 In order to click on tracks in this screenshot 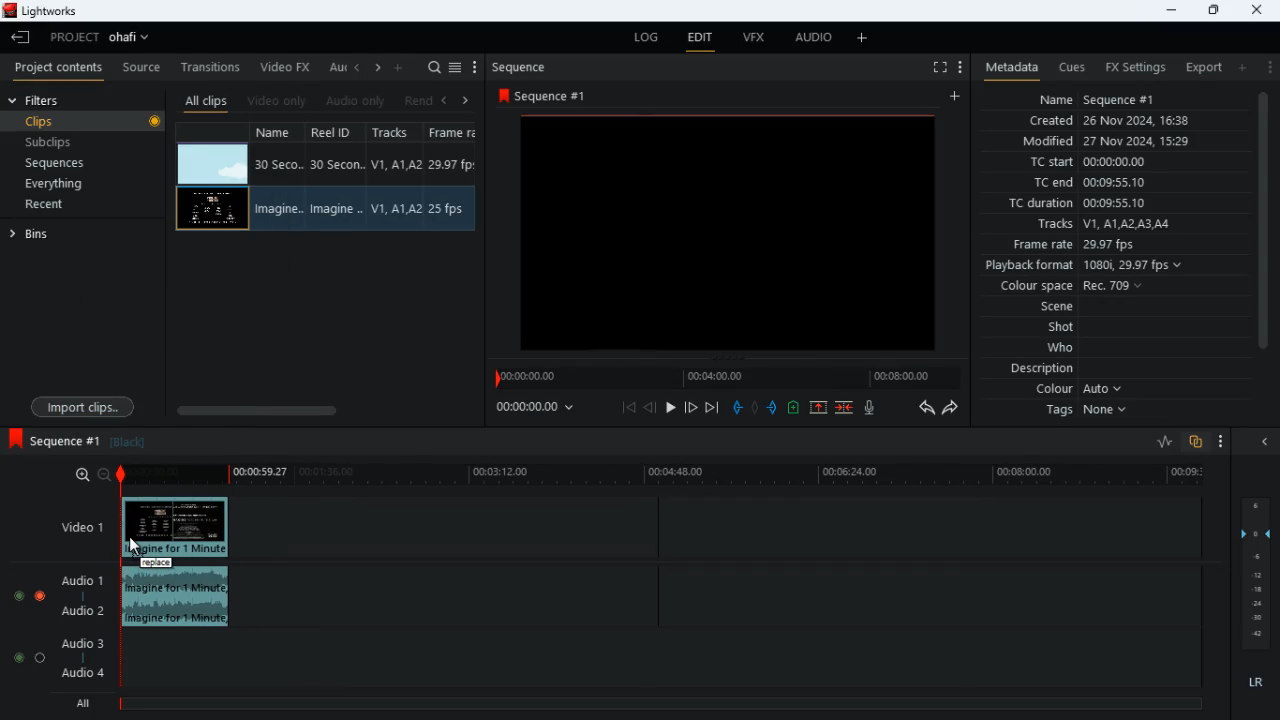, I will do `click(1102, 225)`.